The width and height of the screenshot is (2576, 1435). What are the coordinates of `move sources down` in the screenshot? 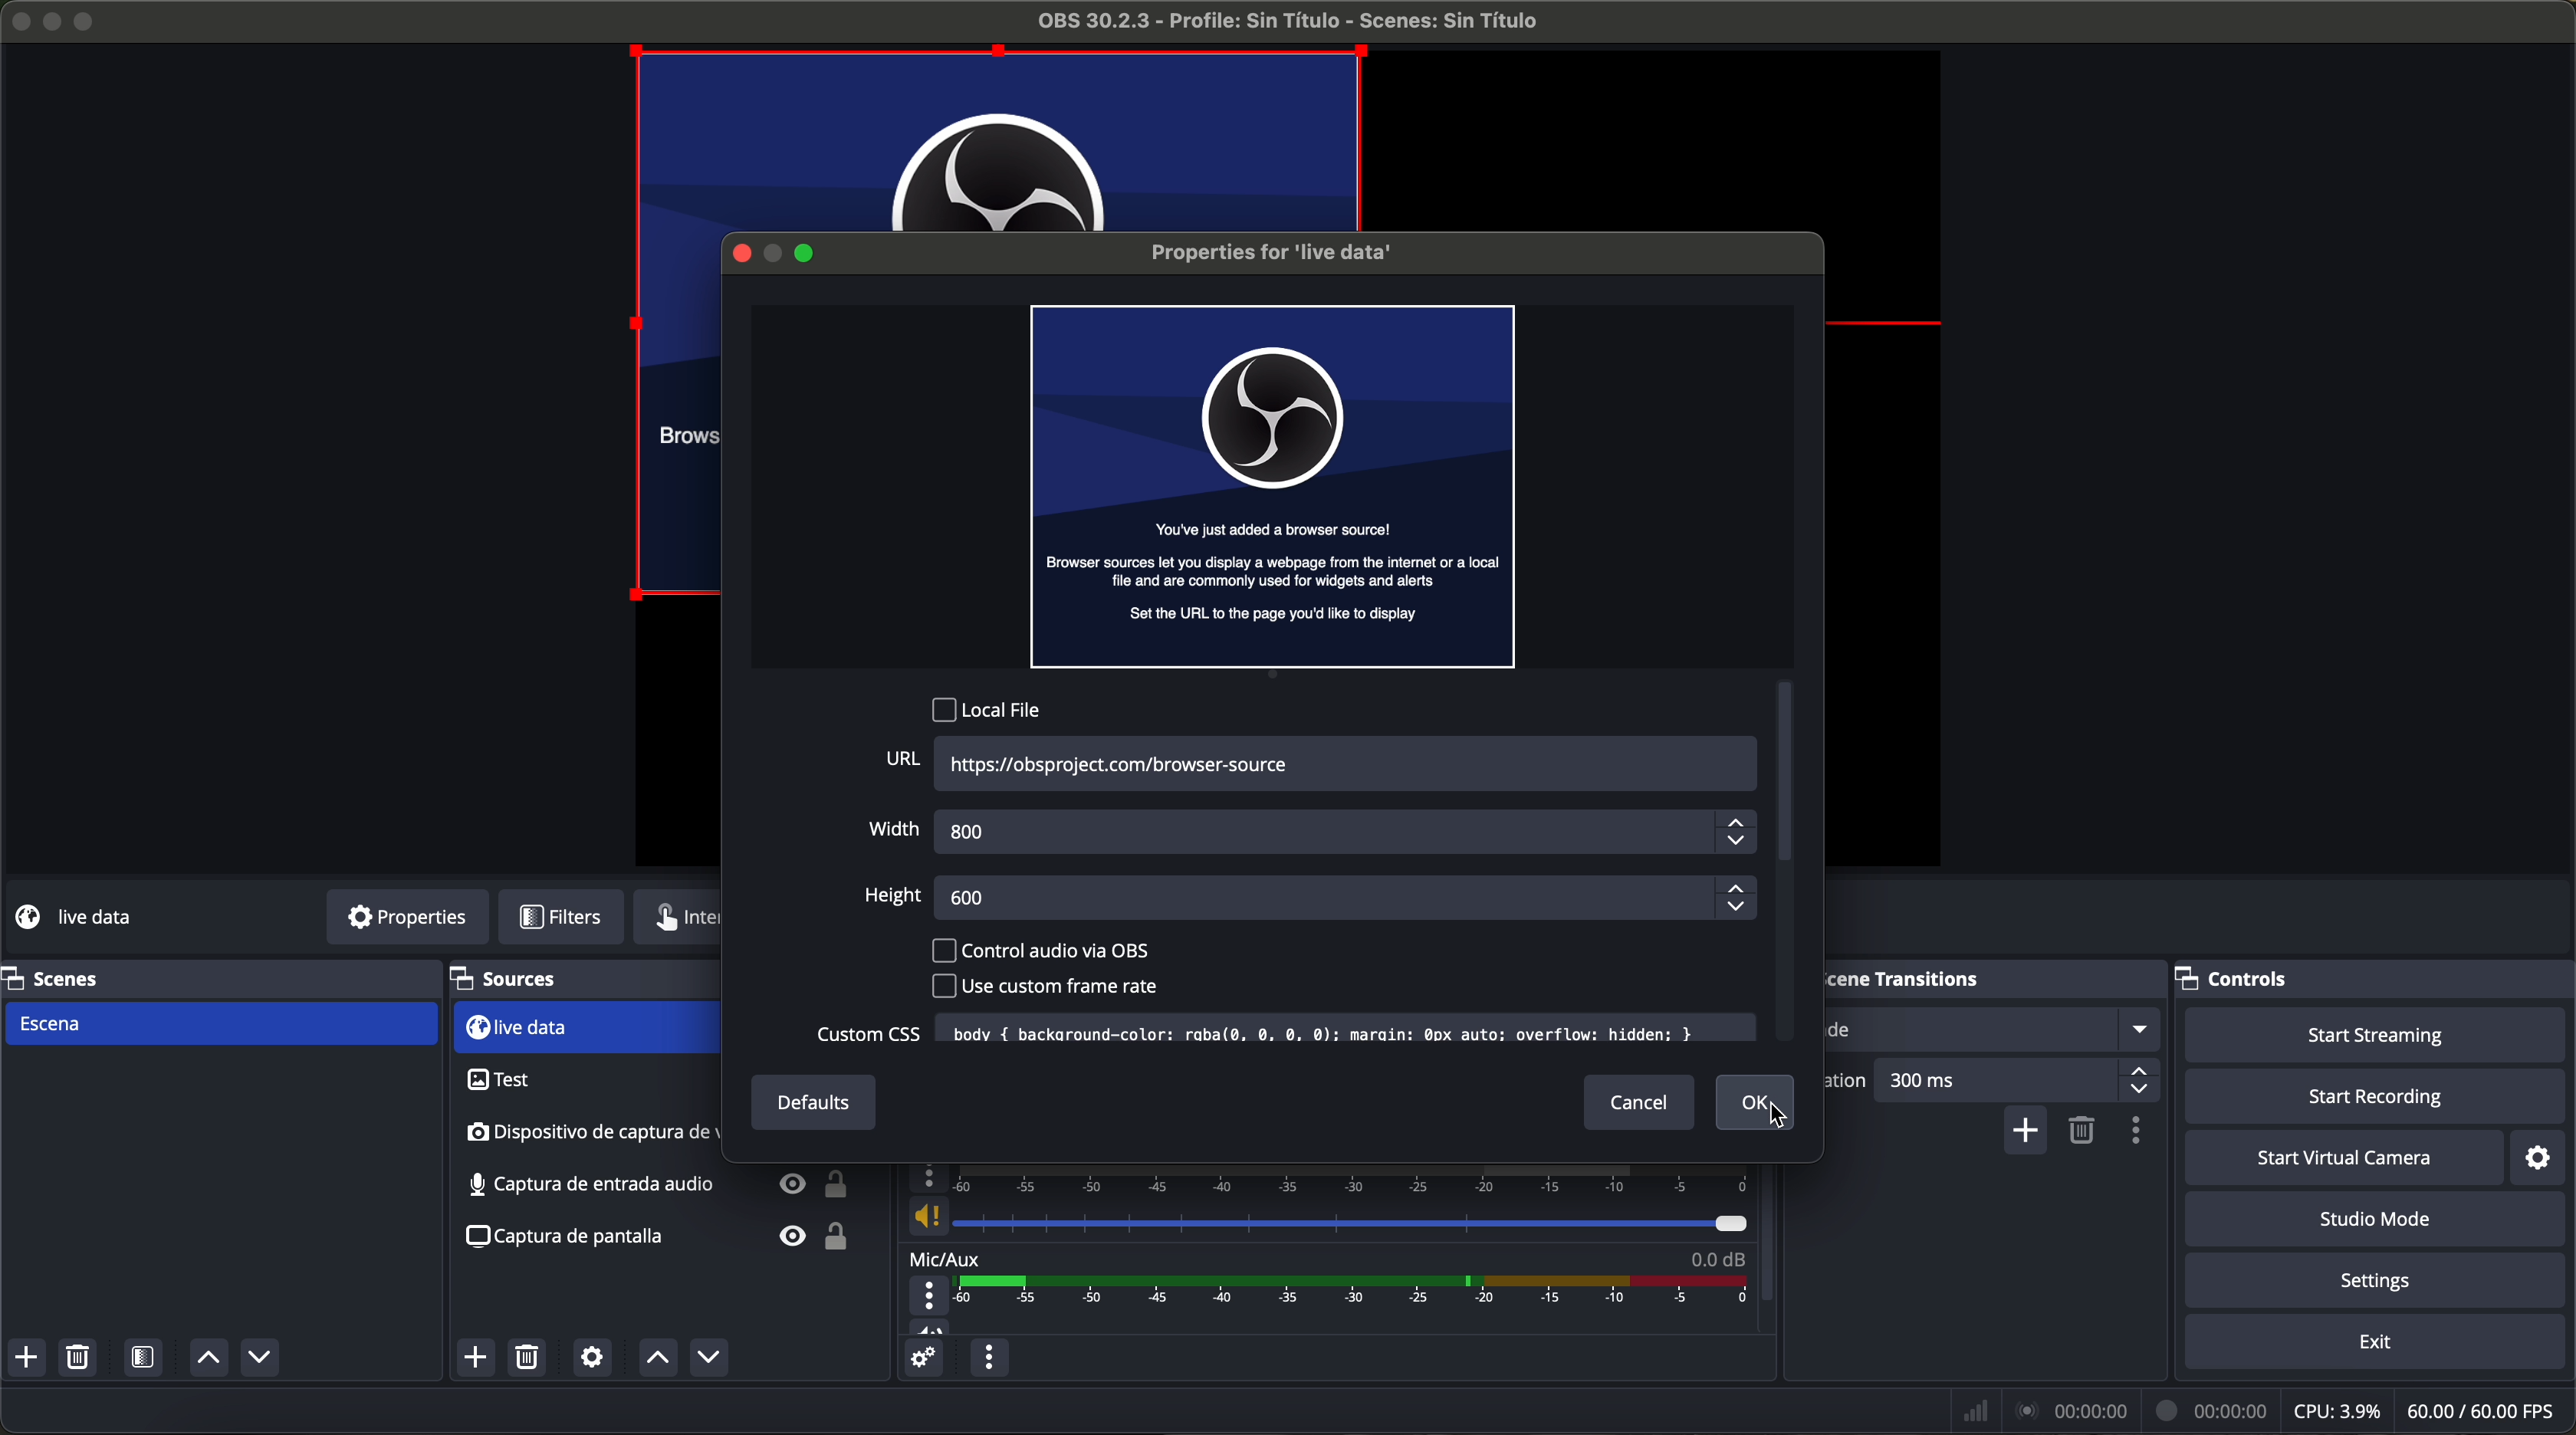 It's located at (710, 1361).